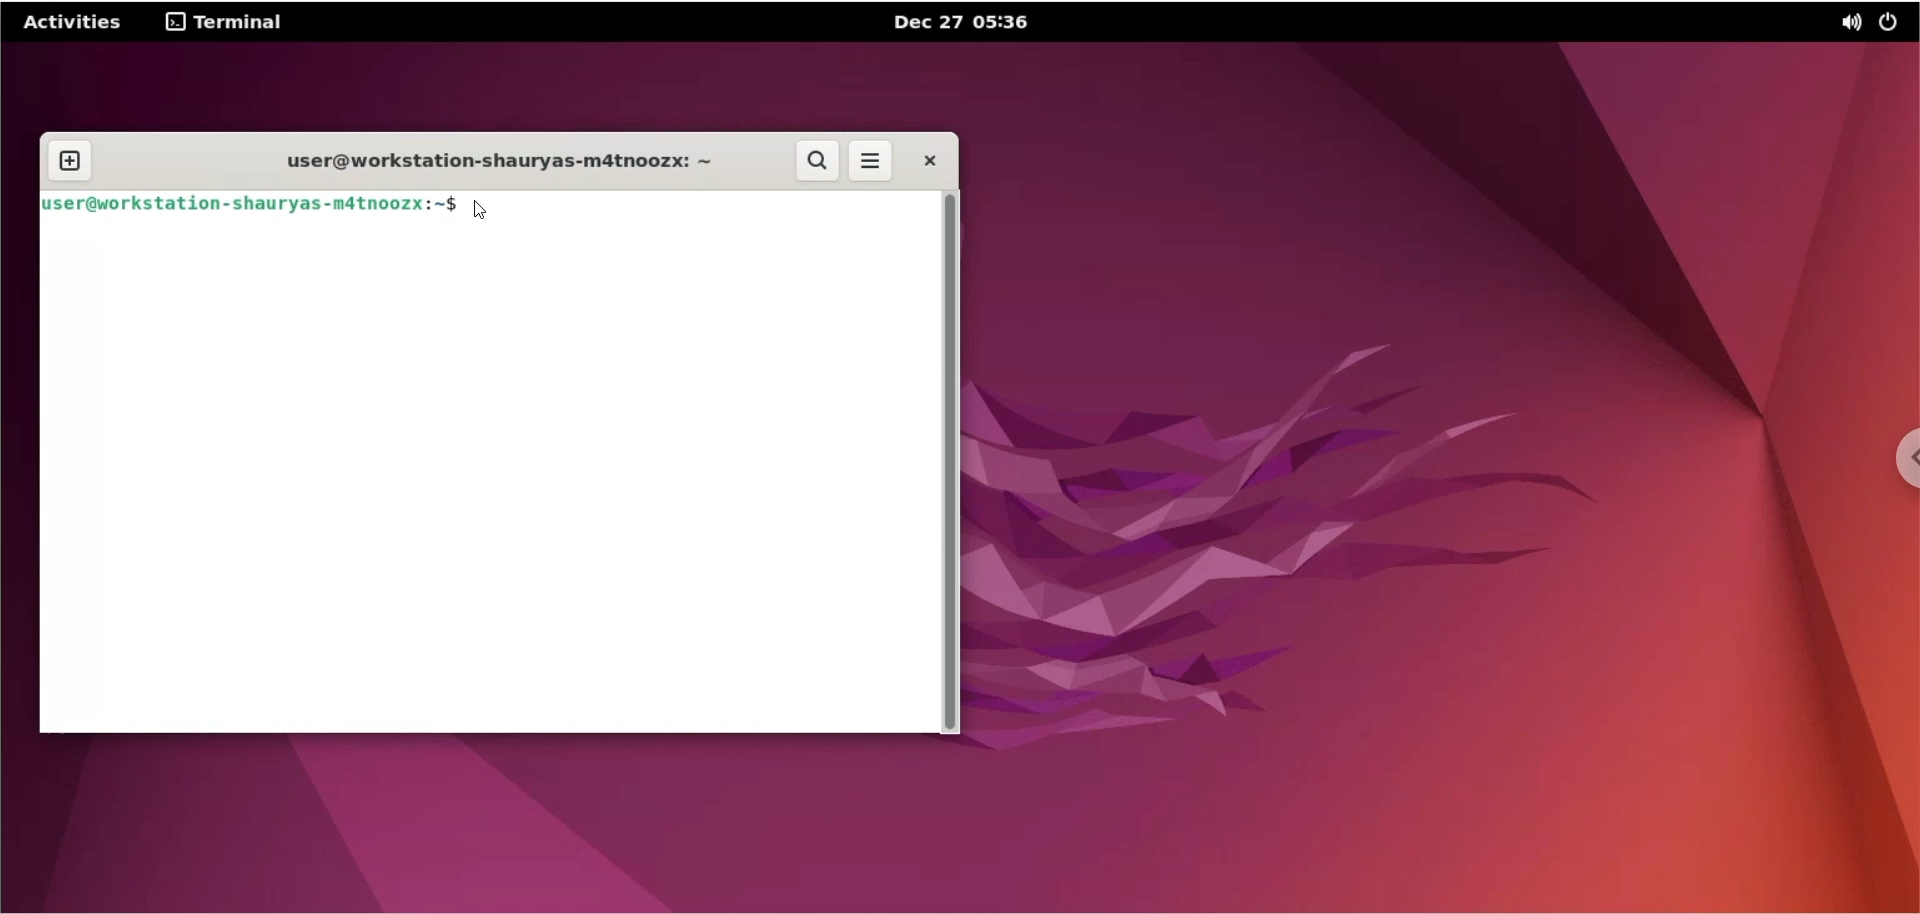 The height and width of the screenshot is (914, 1920). What do you see at coordinates (815, 162) in the screenshot?
I see `search button` at bounding box center [815, 162].